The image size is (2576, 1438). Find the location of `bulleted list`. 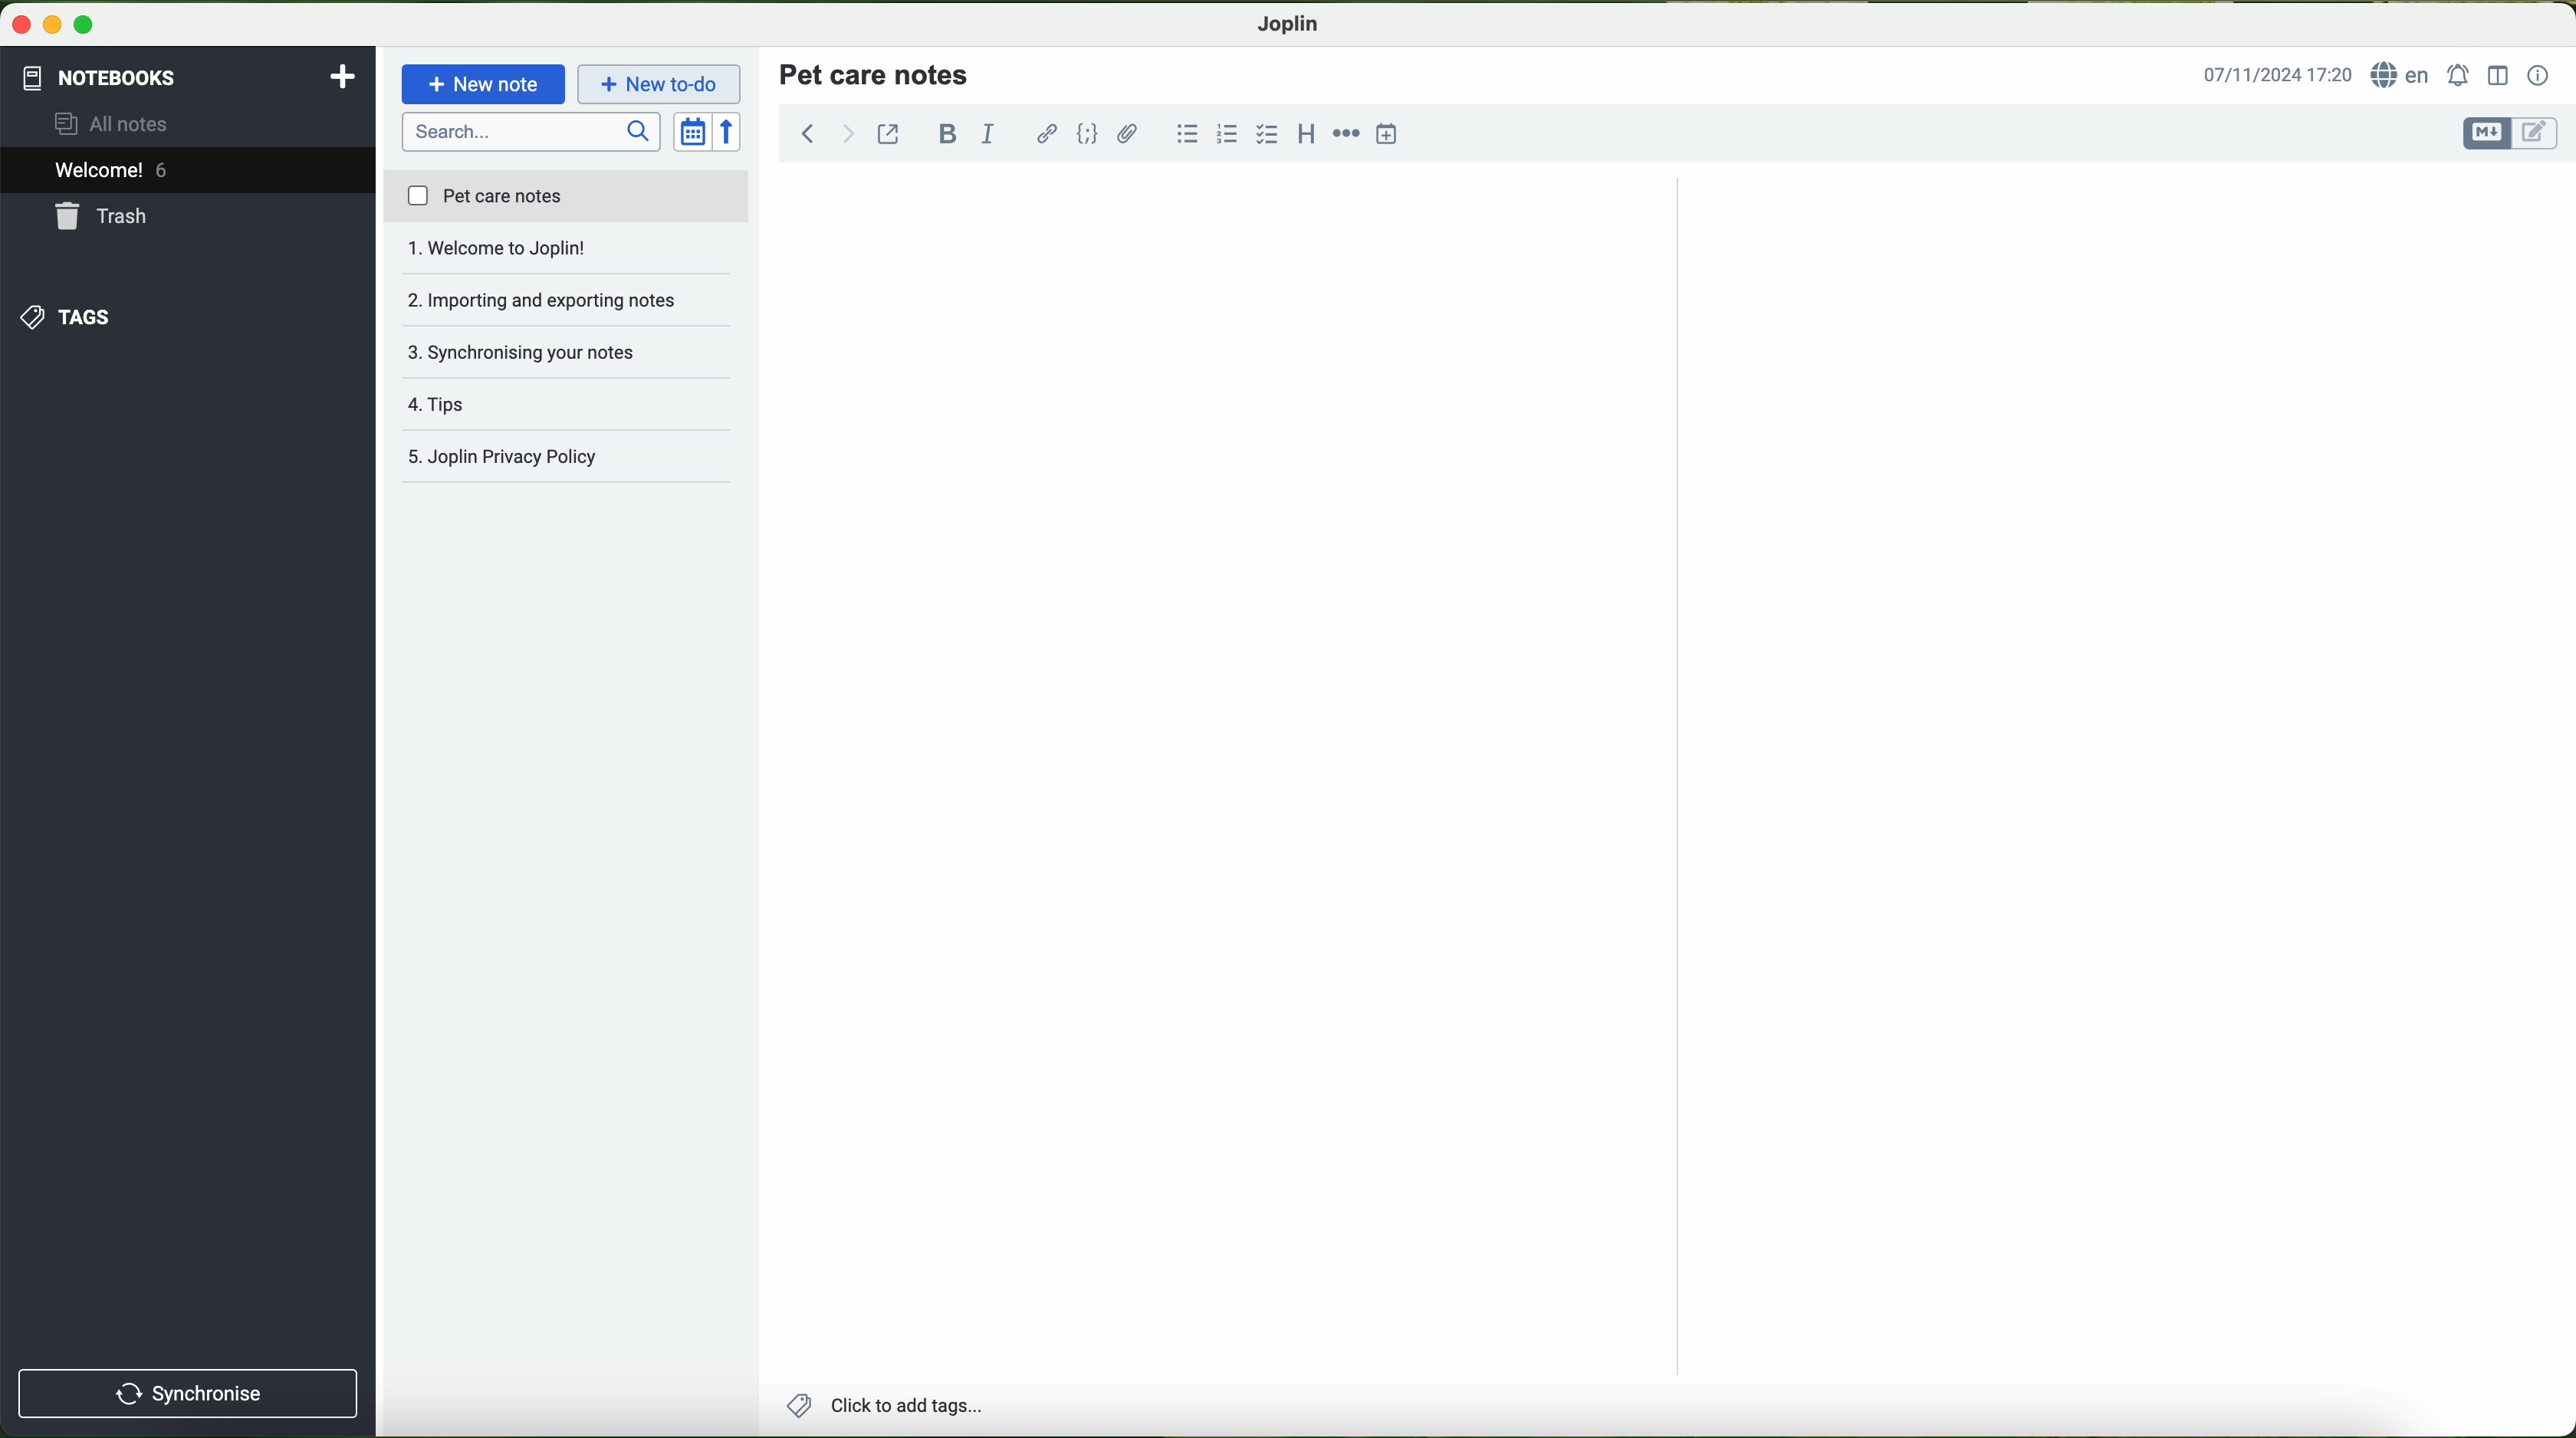

bulleted list is located at coordinates (1184, 134).